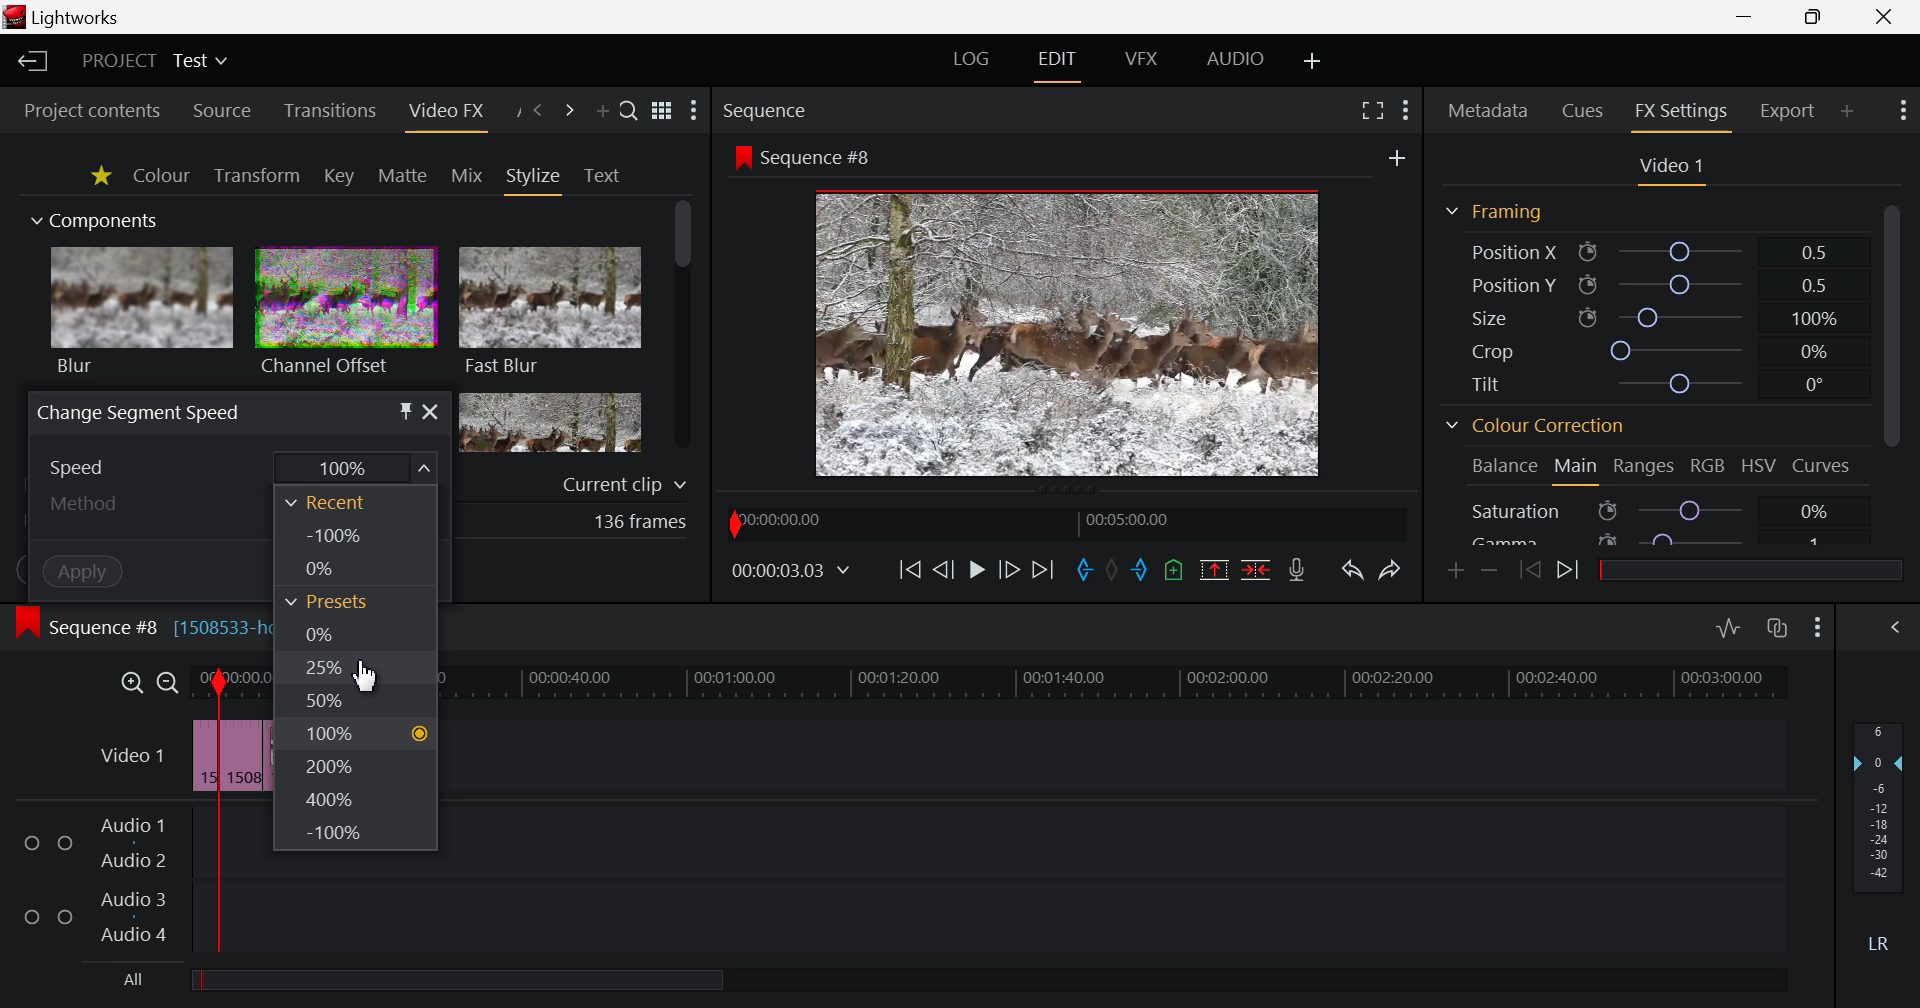 The height and width of the screenshot is (1008, 1920). What do you see at coordinates (1502, 468) in the screenshot?
I see `Balance` at bounding box center [1502, 468].